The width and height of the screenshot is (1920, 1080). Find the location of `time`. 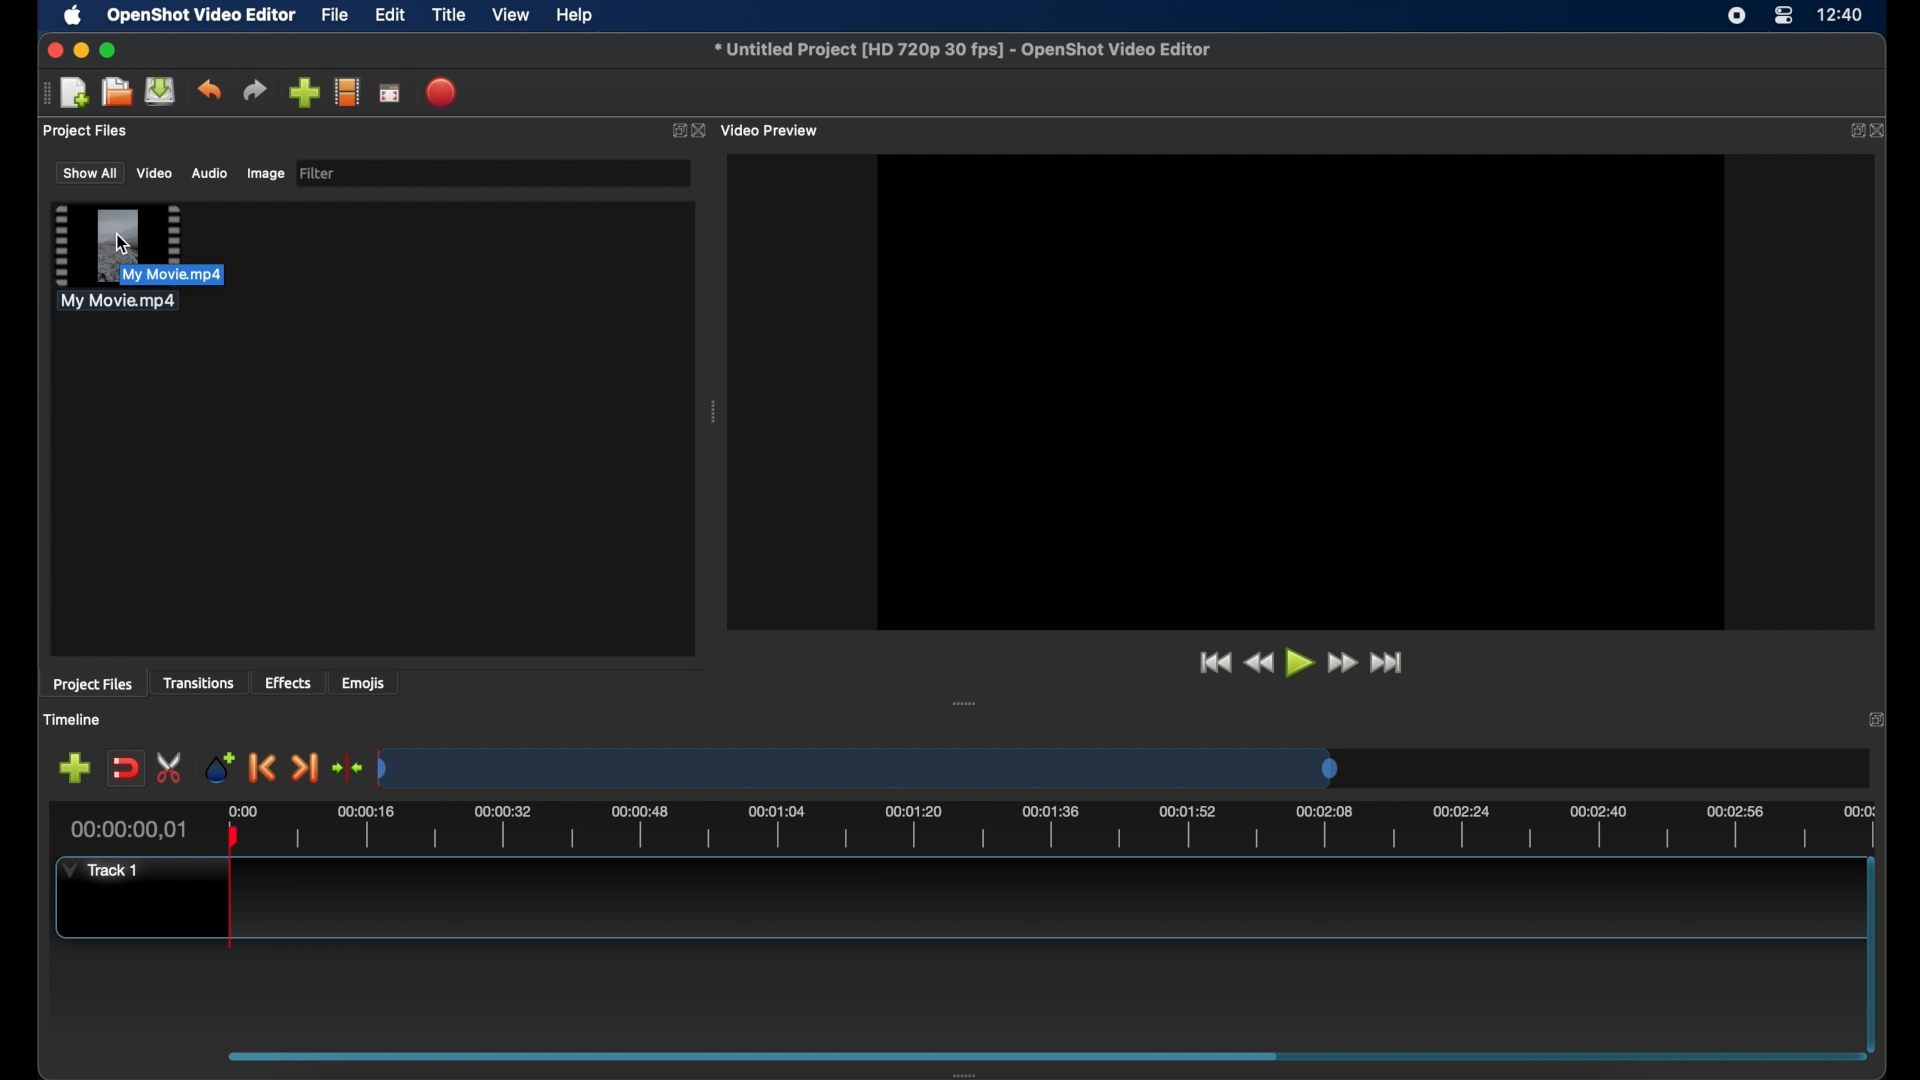

time is located at coordinates (1842, 16).